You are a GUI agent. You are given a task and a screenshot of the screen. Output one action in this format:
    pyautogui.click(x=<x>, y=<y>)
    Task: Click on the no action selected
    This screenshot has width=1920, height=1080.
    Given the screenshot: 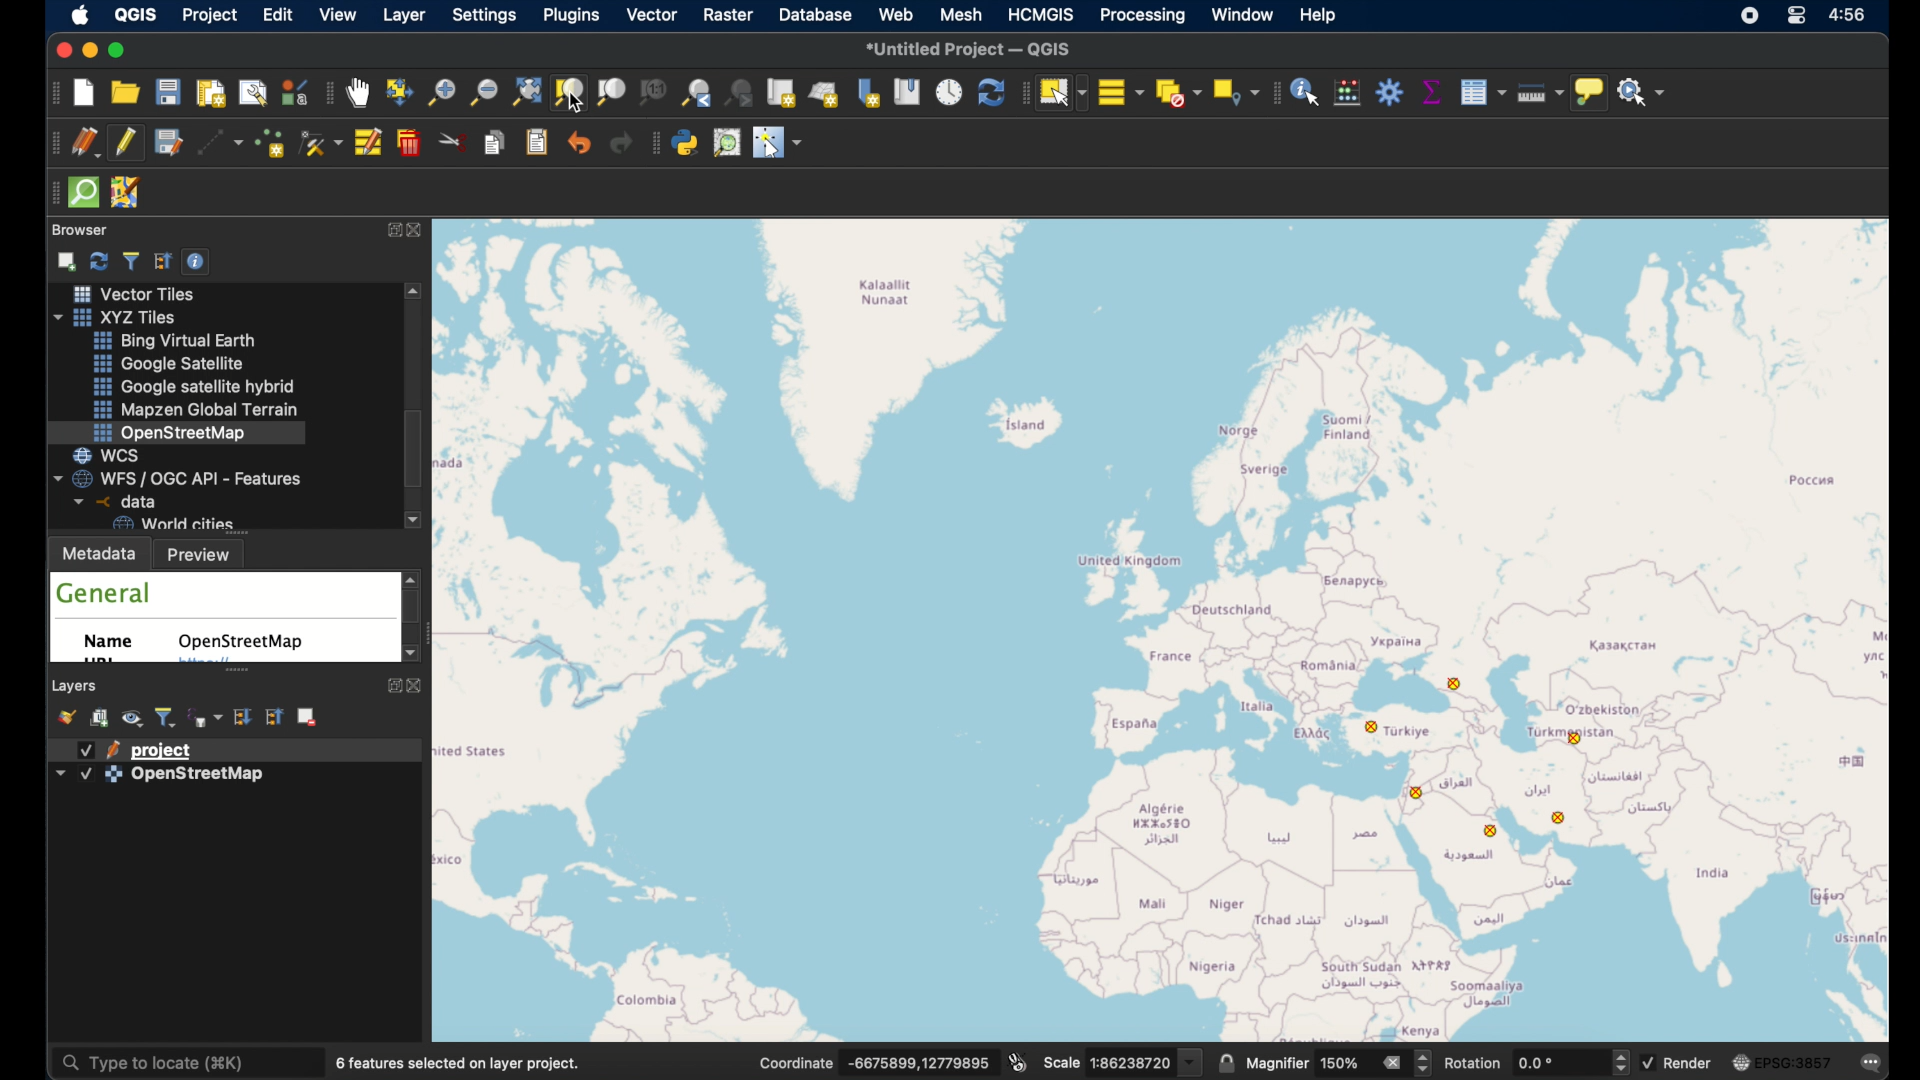 What is the action you would take?
    pyautogui.click(x=1643, y=93)
    